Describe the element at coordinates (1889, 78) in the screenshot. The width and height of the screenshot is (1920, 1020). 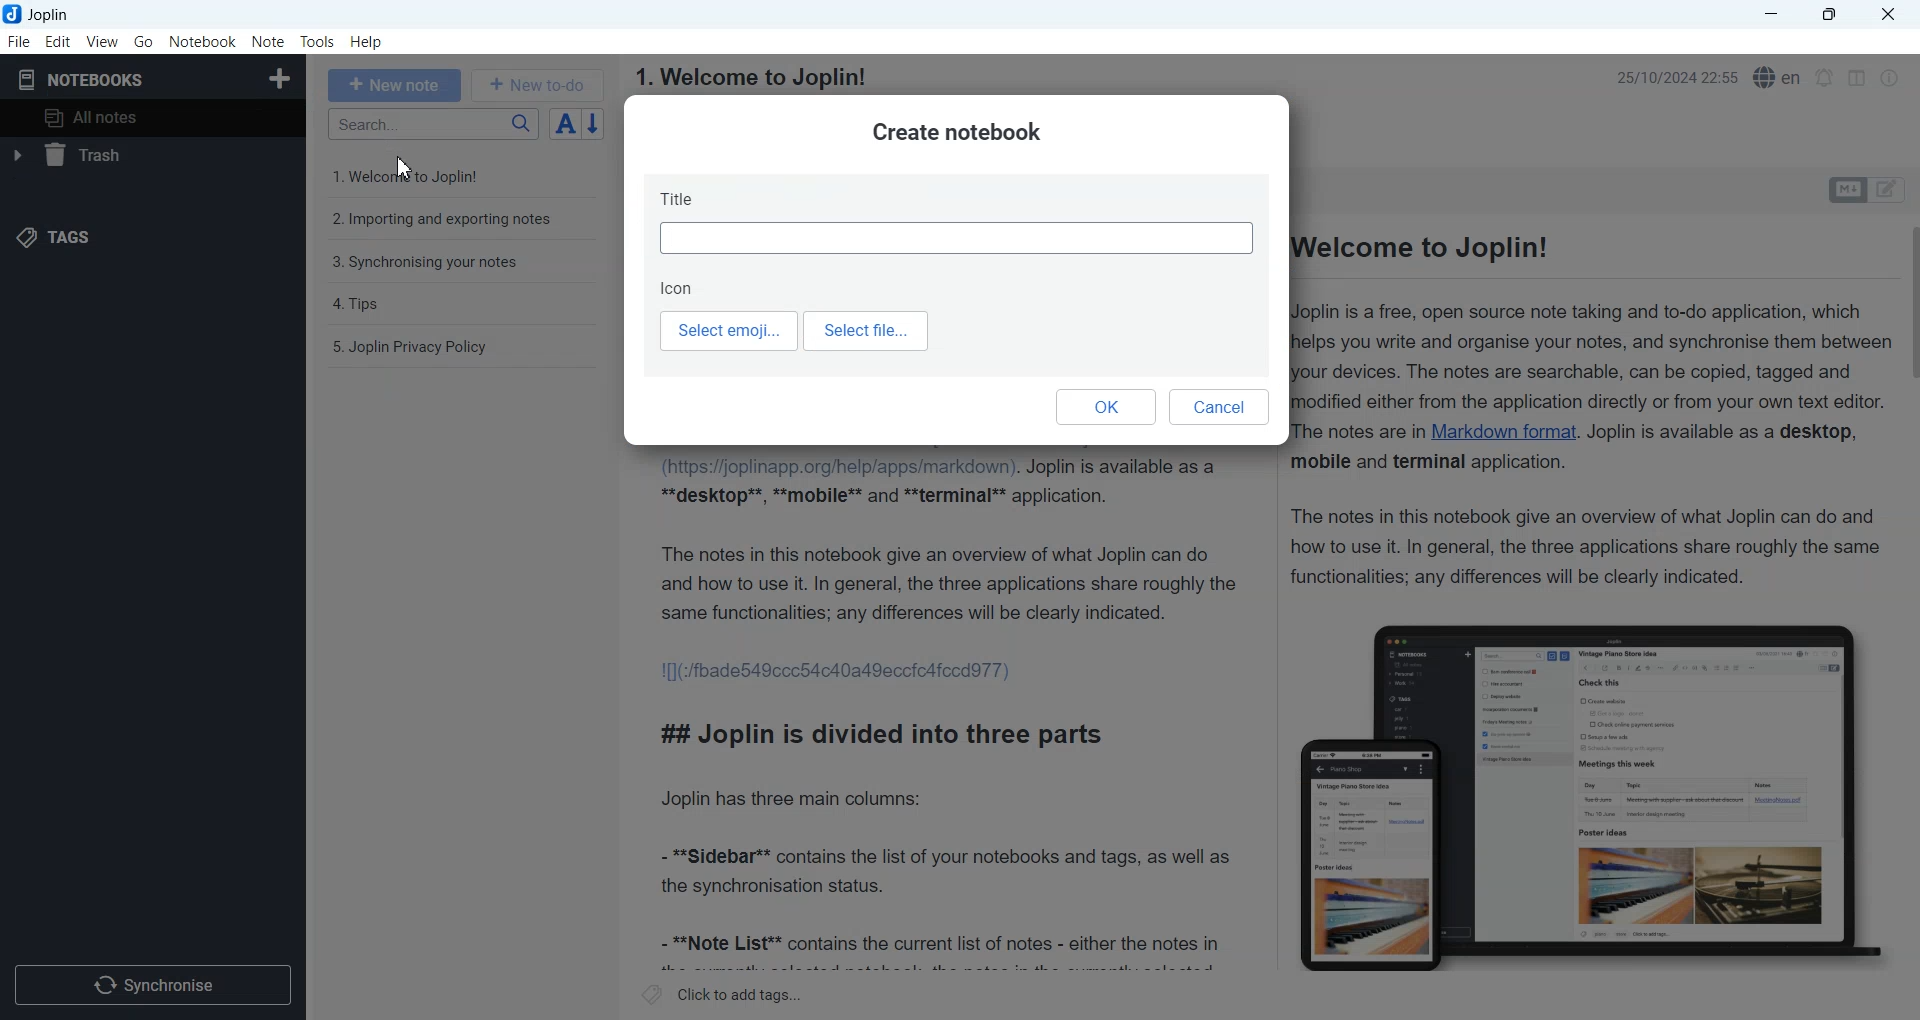
I see `Note Properties` at that location.